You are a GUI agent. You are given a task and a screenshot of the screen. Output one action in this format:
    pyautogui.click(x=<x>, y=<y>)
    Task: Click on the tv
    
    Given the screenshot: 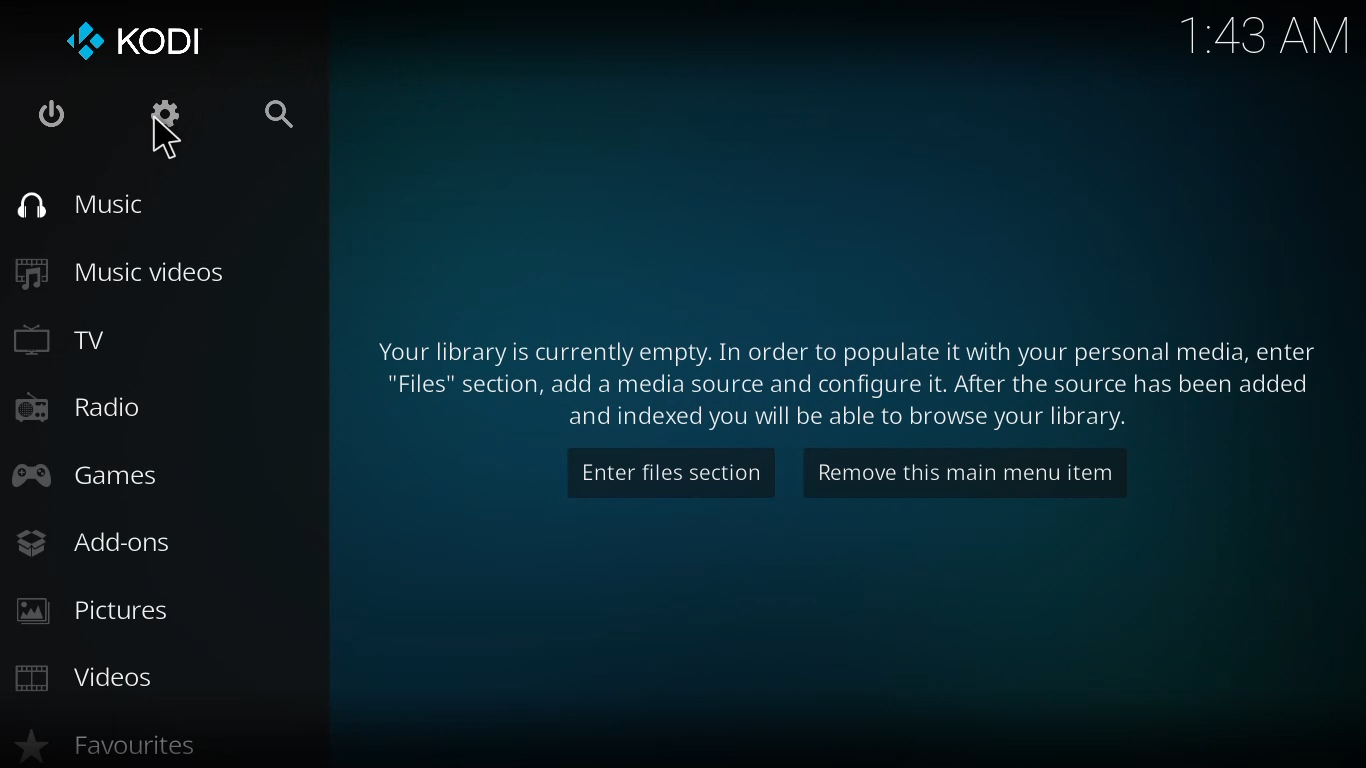 What is the action you would take?
    pyautogui.click(x=61, y=338)
    